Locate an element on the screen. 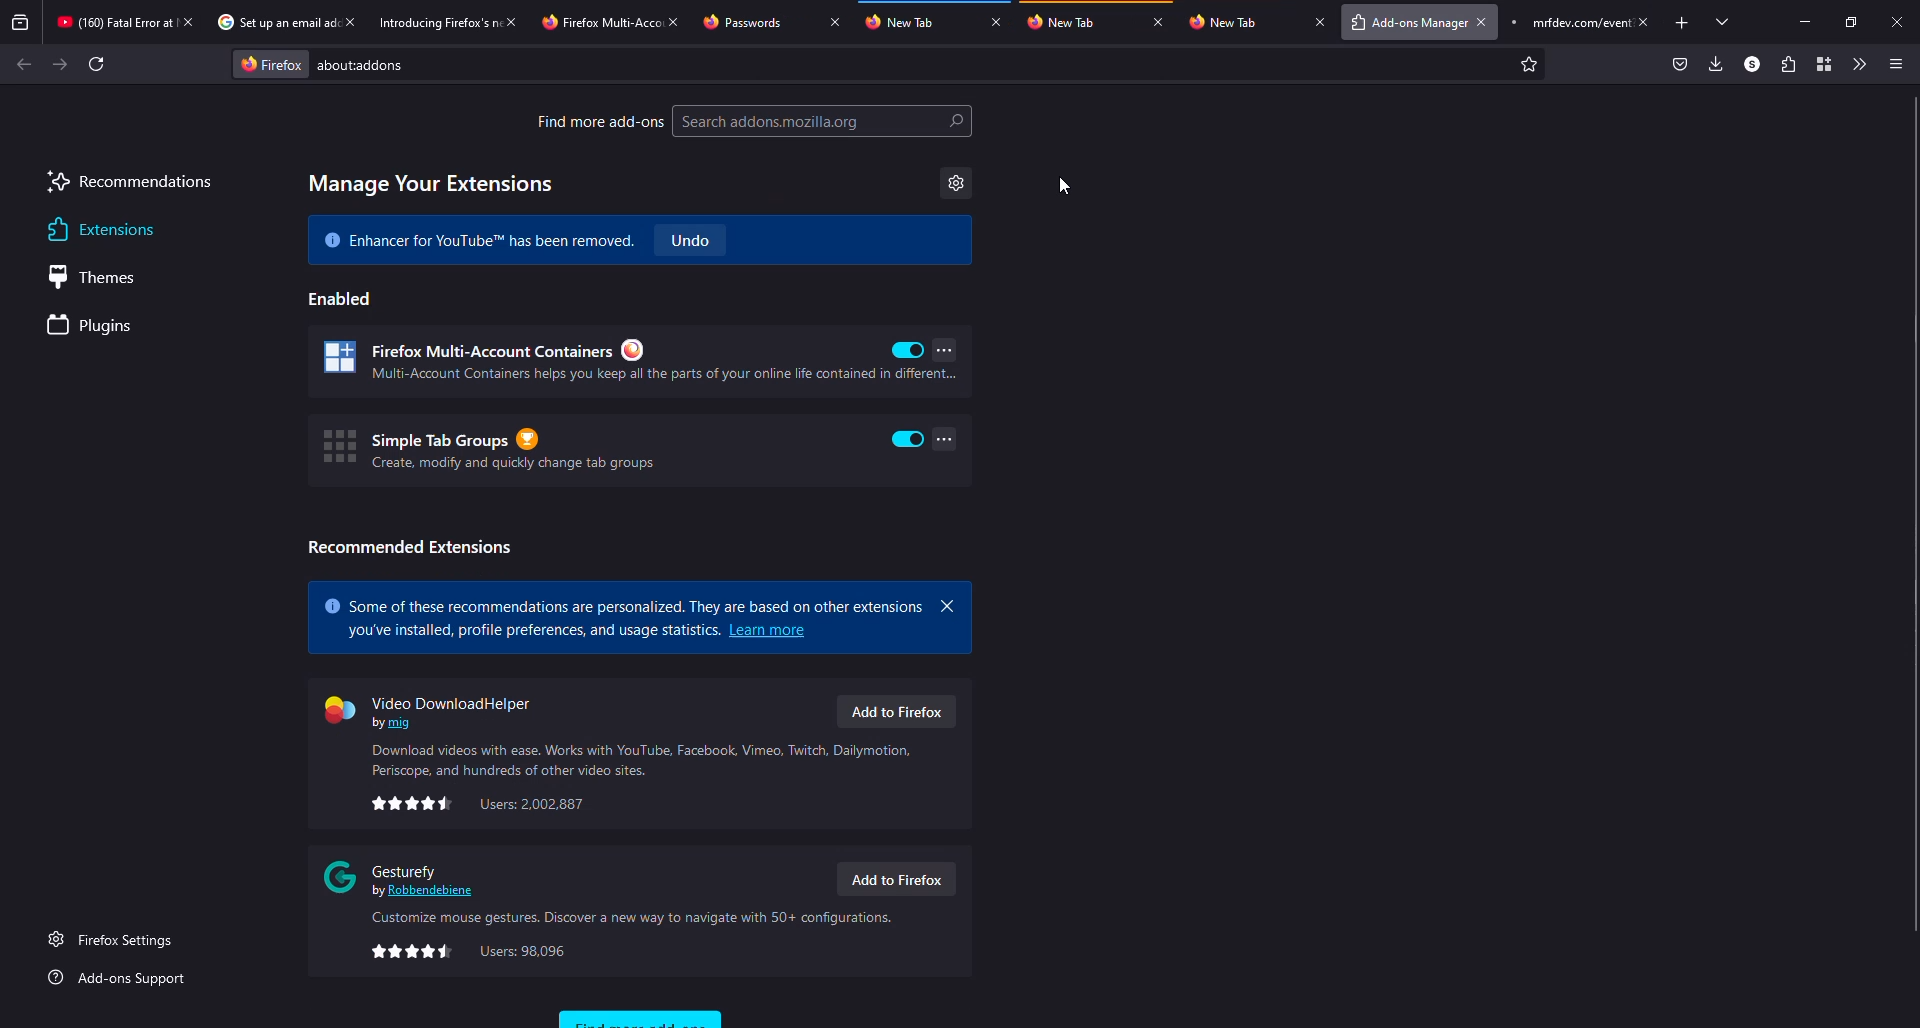  save to packet is located at coordinates (1681, 63).